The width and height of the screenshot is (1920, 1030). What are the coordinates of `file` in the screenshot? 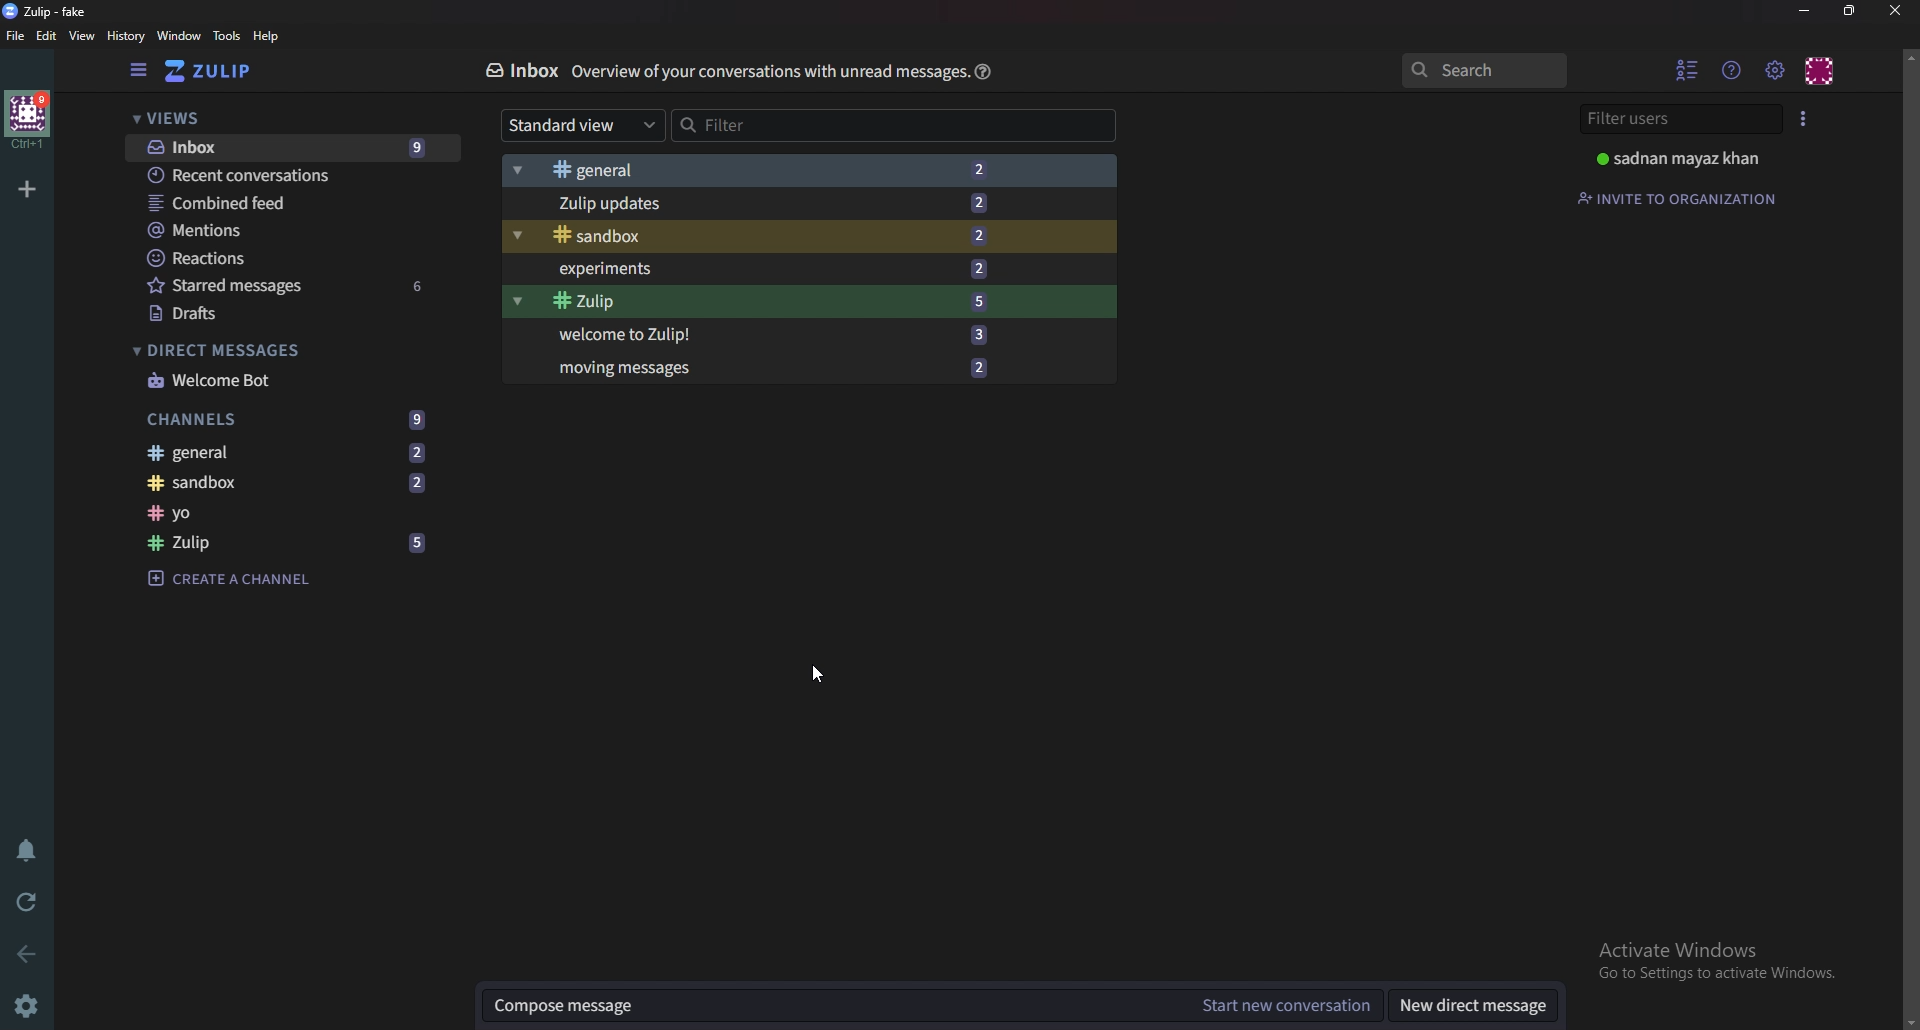 It's located at (14, 36).